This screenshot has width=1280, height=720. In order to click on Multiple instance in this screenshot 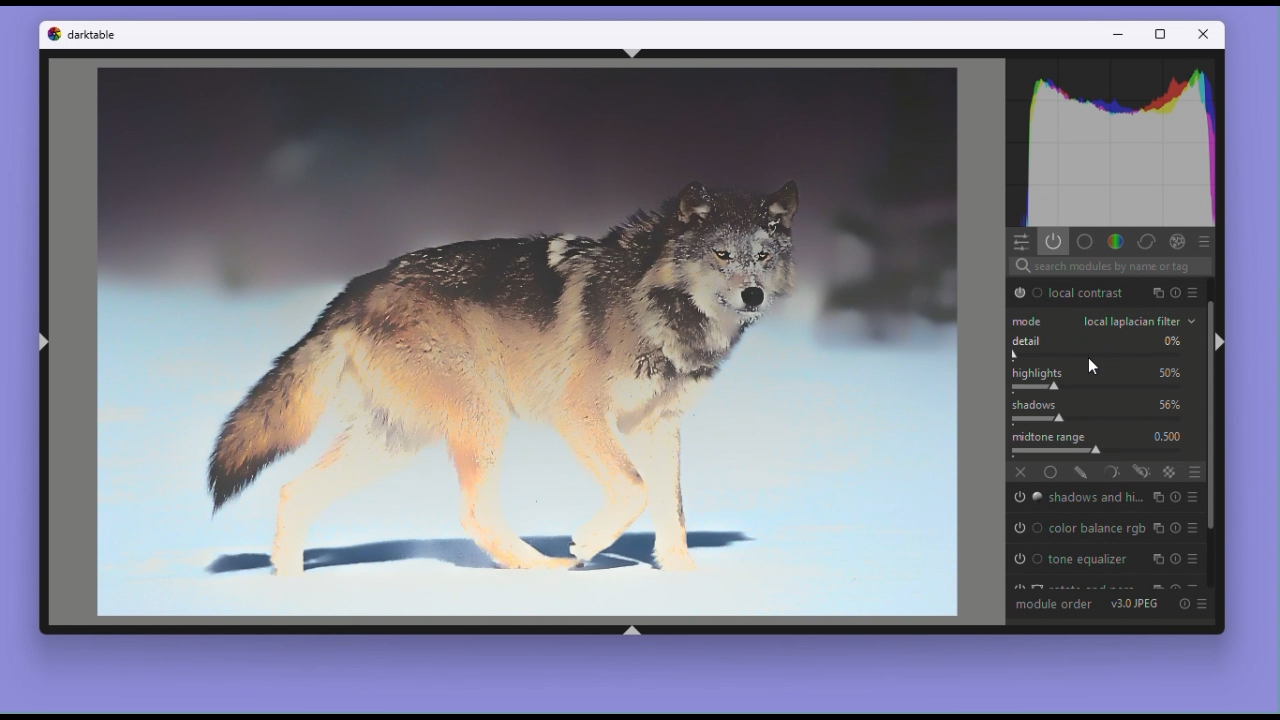, I will do `click(1160, 528)`.